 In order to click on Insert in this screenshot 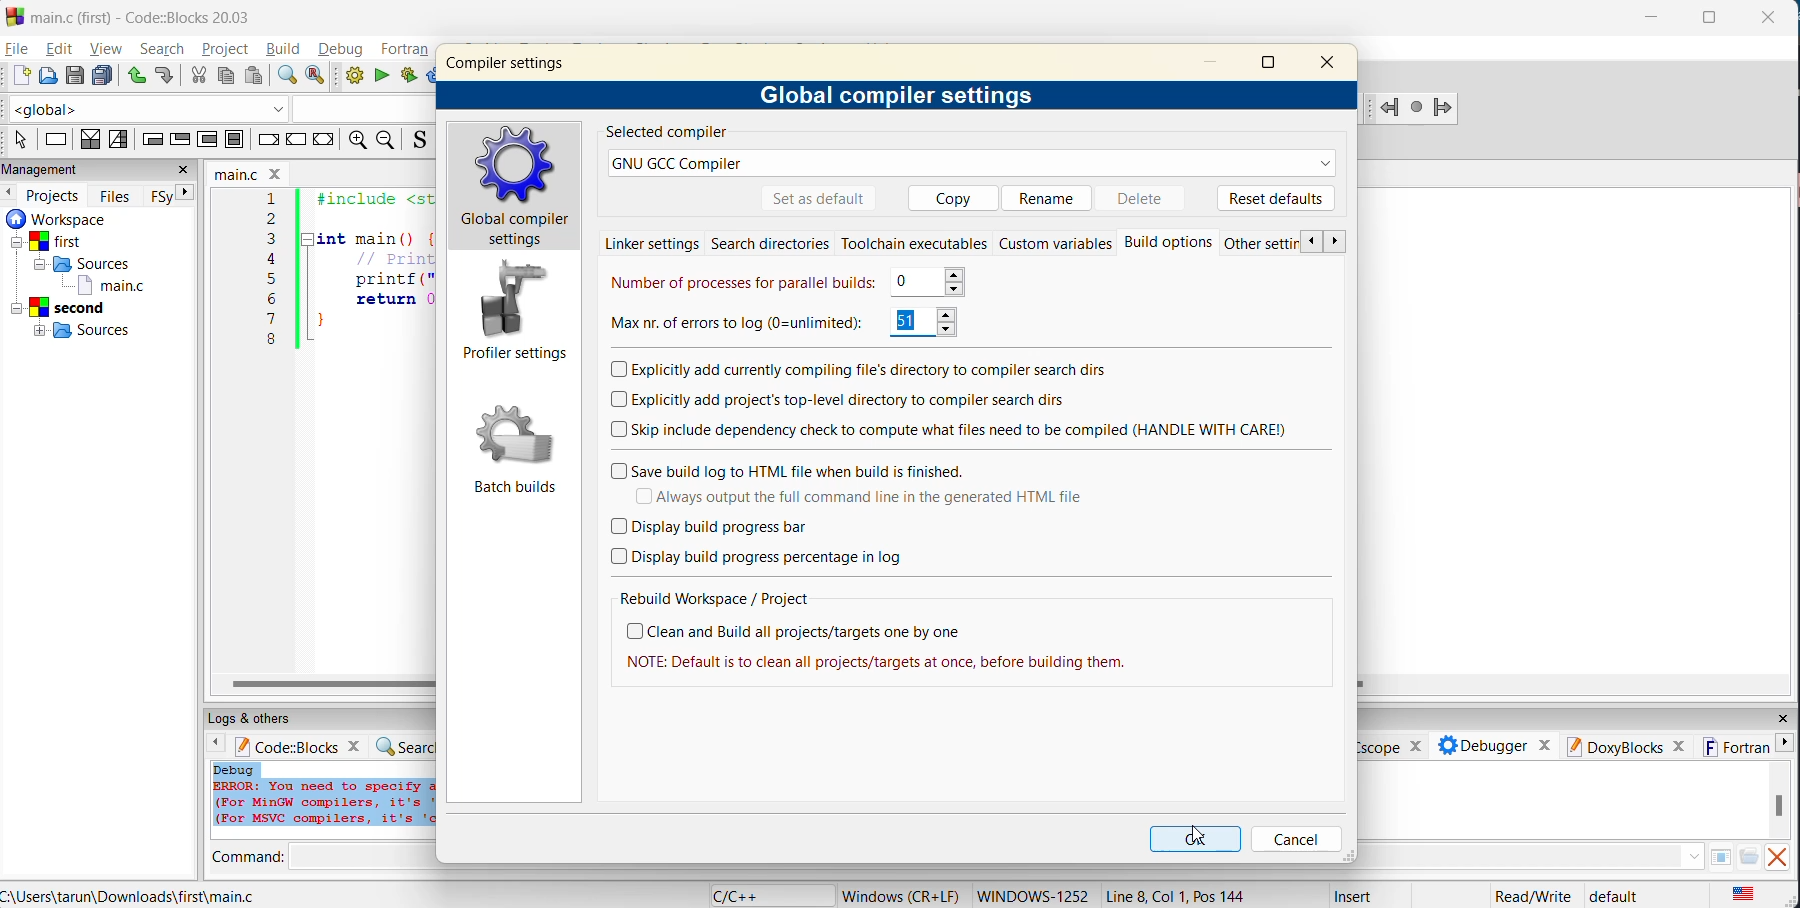, I will do `click(1356, 894)`.